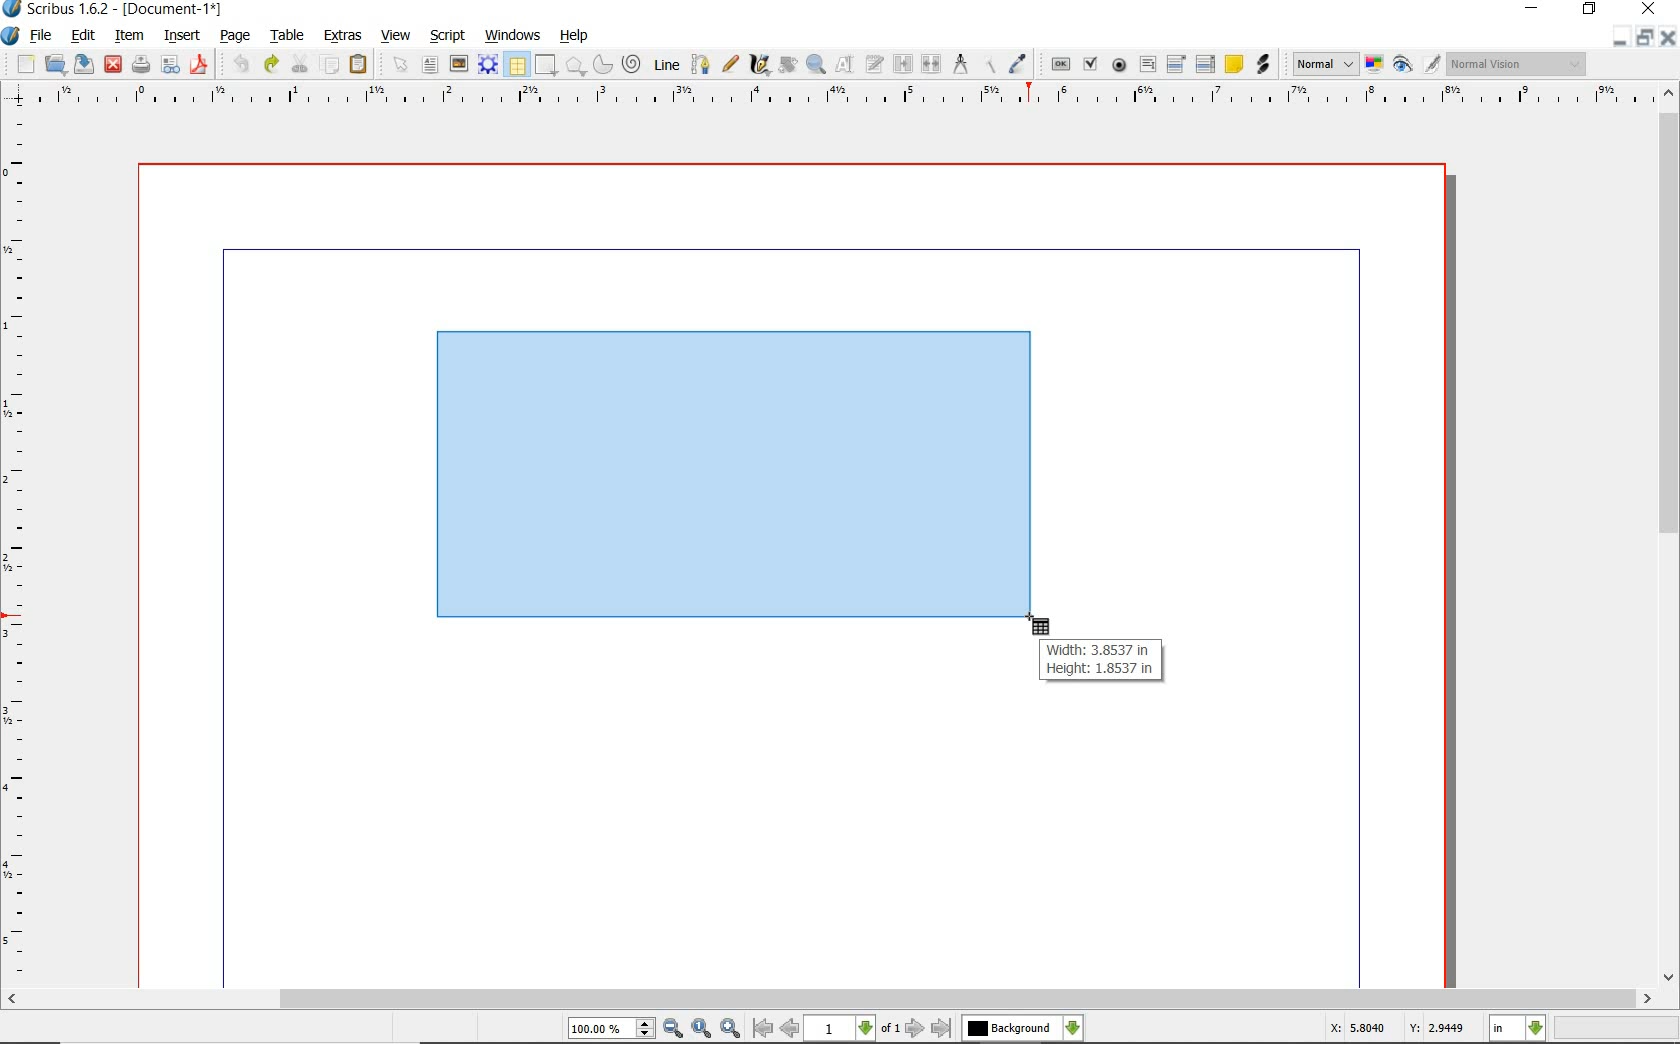 Image resolution: width=1680 pixels, height=1044 pixels. What do you see at coordinates (933, 64) in the screenshot?
I see `unlink text frames` at bounding box center [933, 64].